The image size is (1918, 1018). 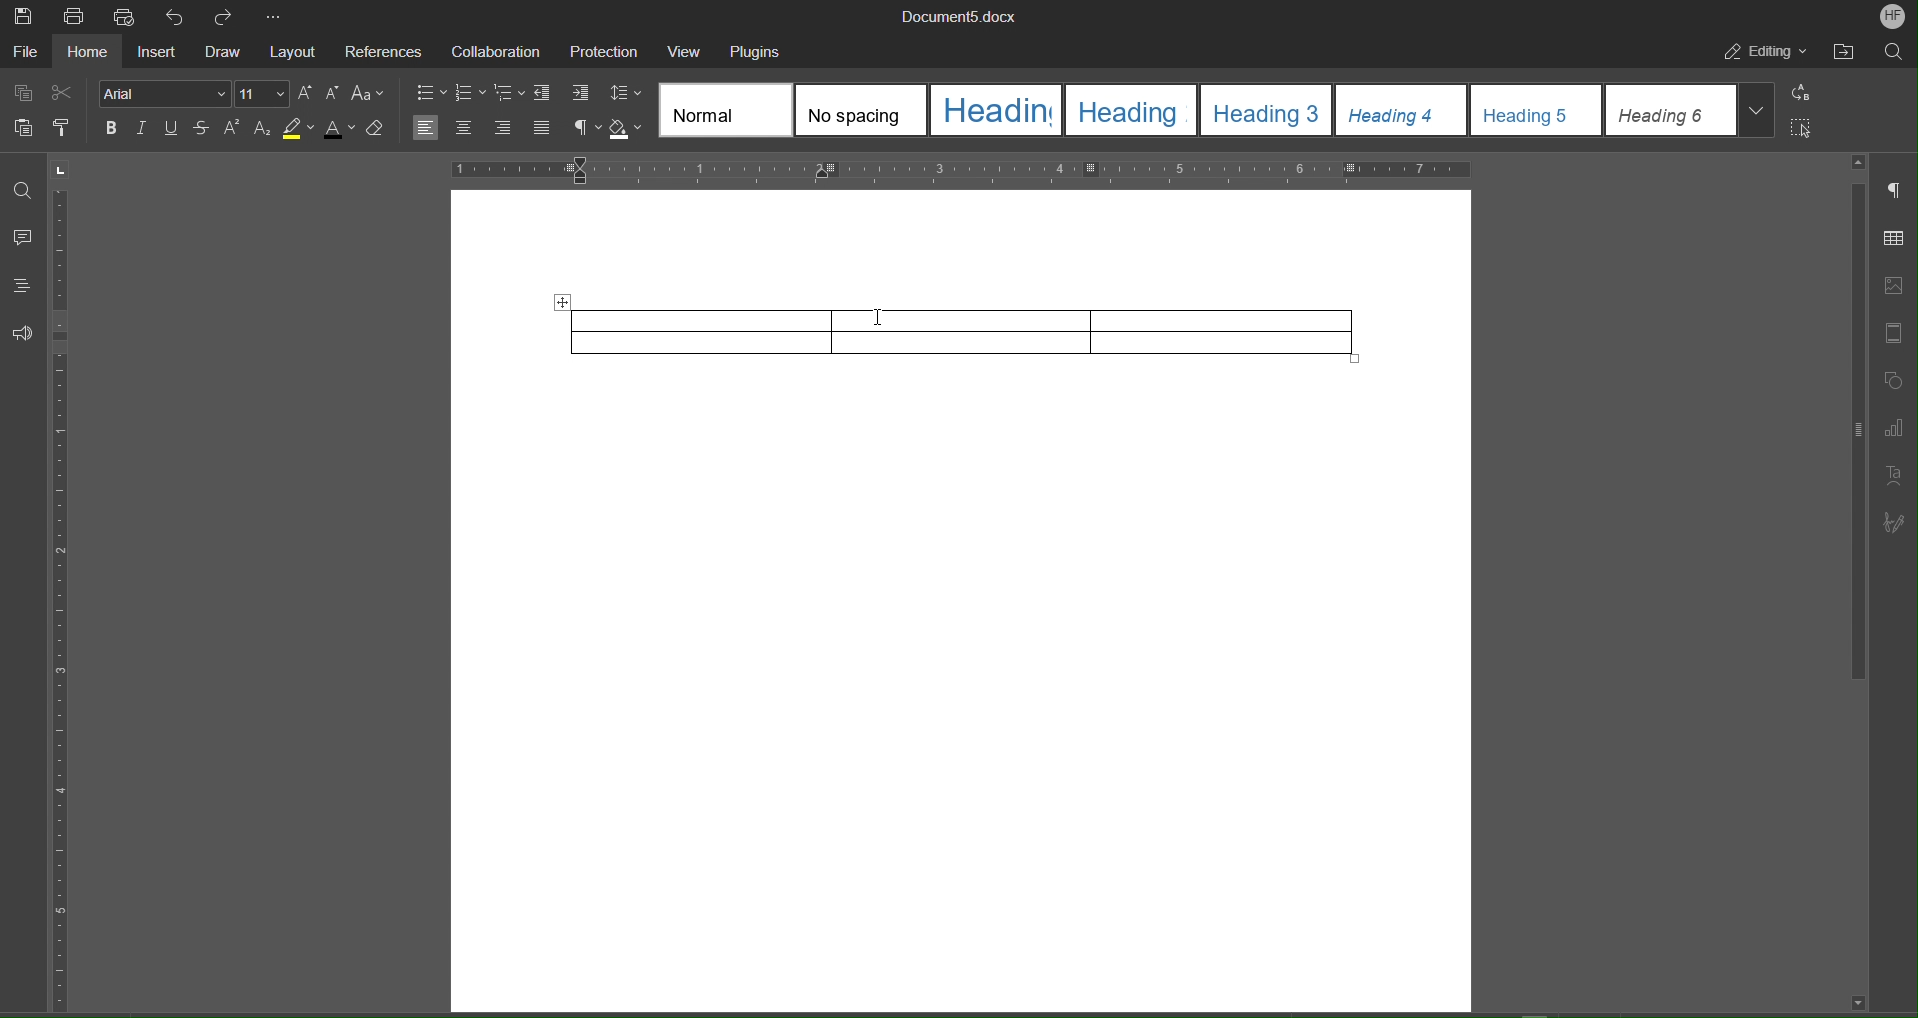 What do you see at coordinates (470, 95) in the screenshot?
I see `numbering` at bounding box center [470, 95].